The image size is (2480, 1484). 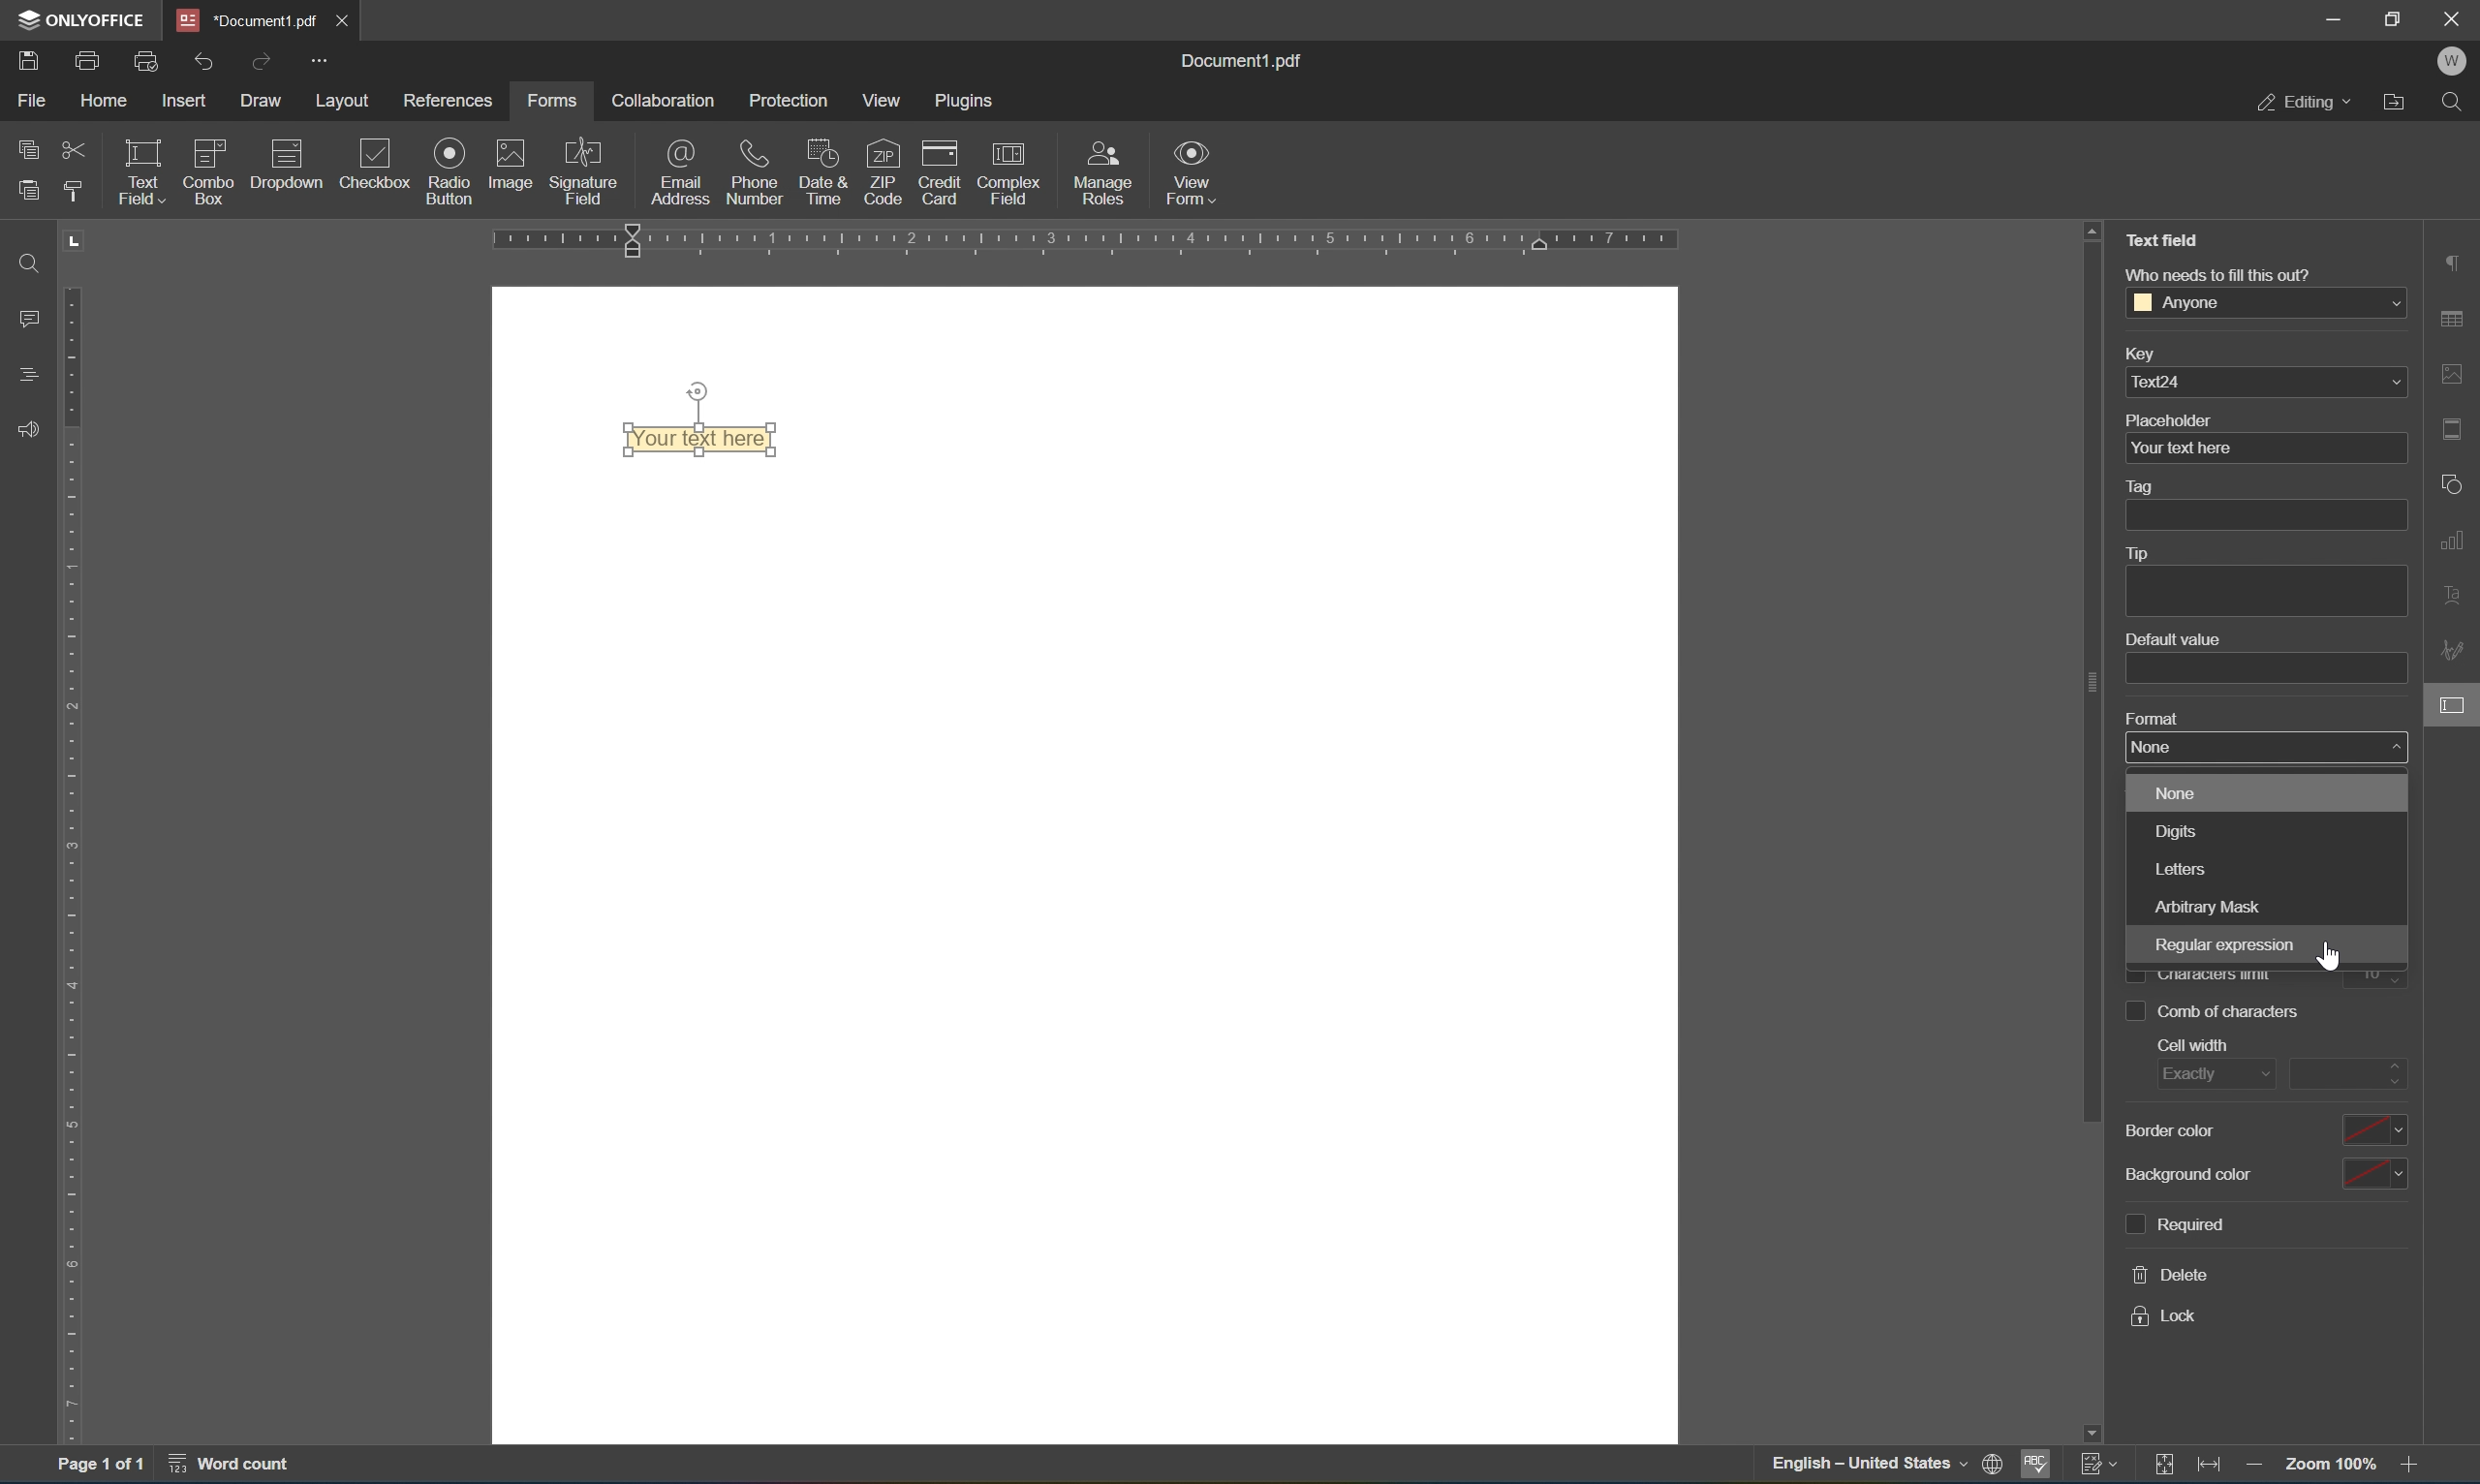 I want to click on none, so click(x=2268, y=793).